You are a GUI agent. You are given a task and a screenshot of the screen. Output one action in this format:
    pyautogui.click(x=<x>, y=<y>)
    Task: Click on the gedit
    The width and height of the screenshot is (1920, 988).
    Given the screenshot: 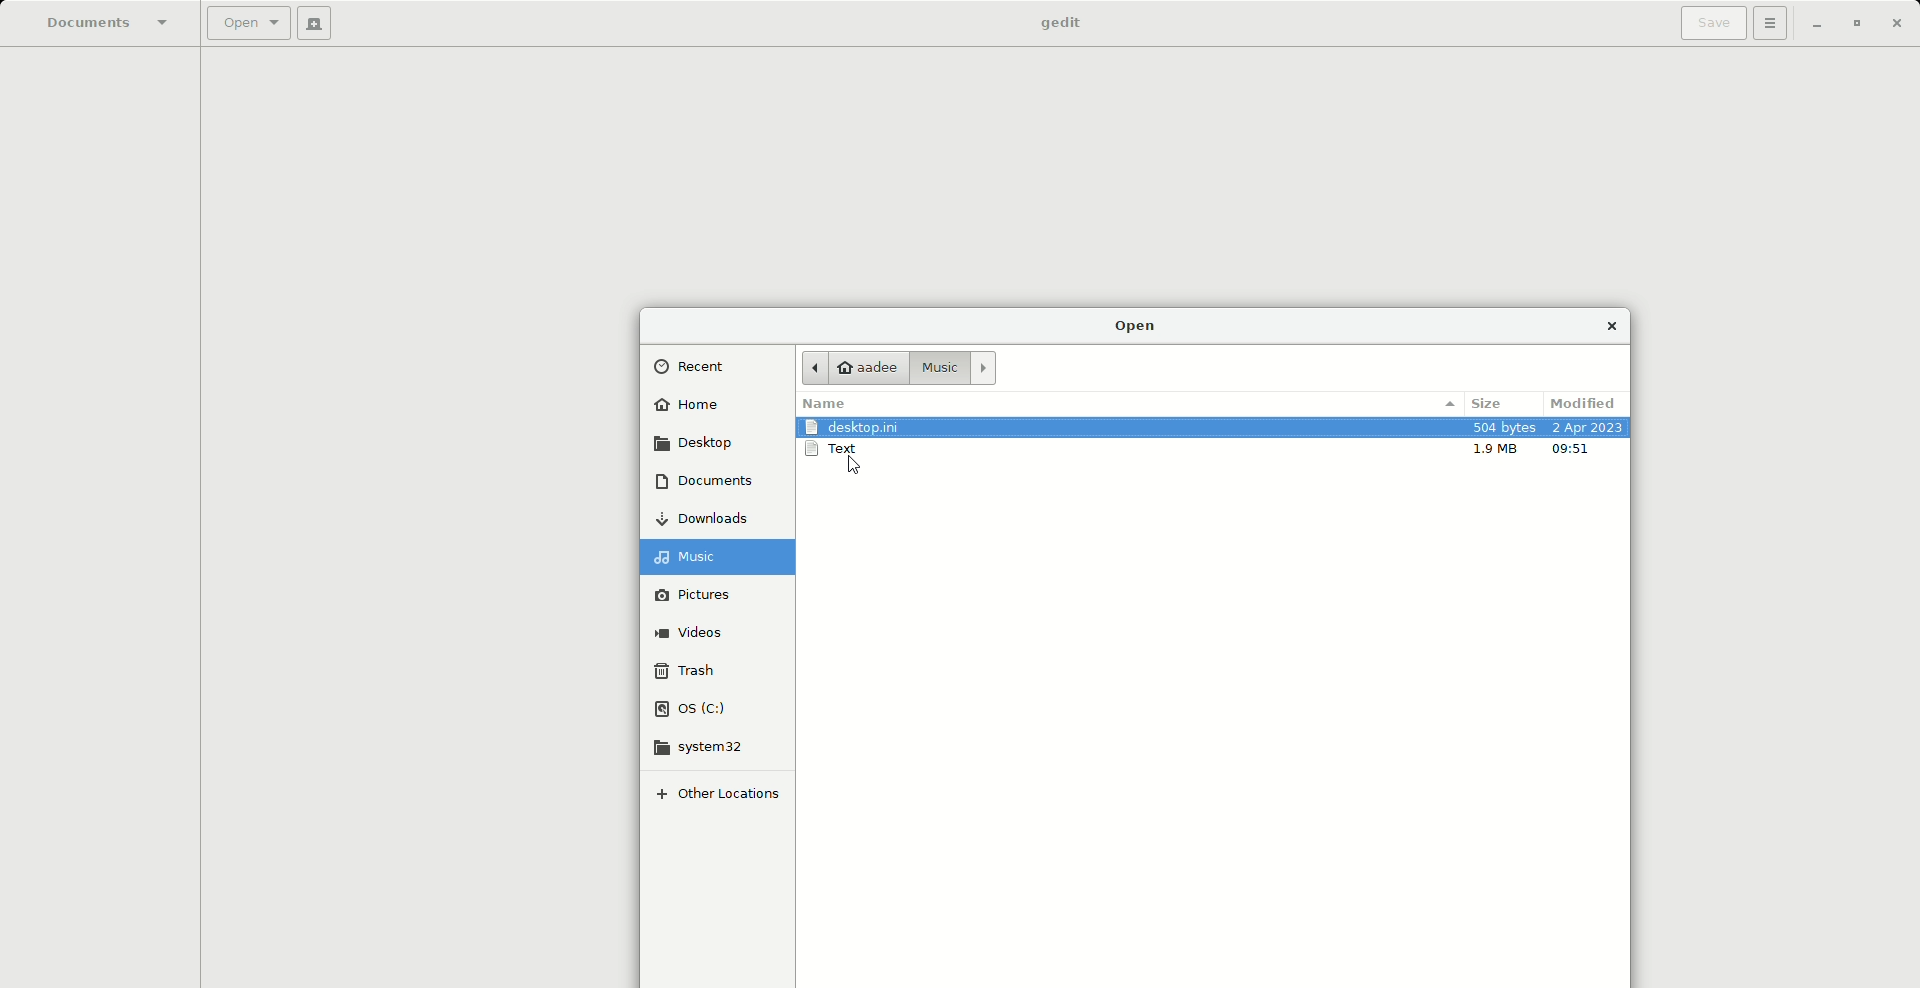 What is the action you would take?
    pyautogui.click(x=1054, y=24)
    